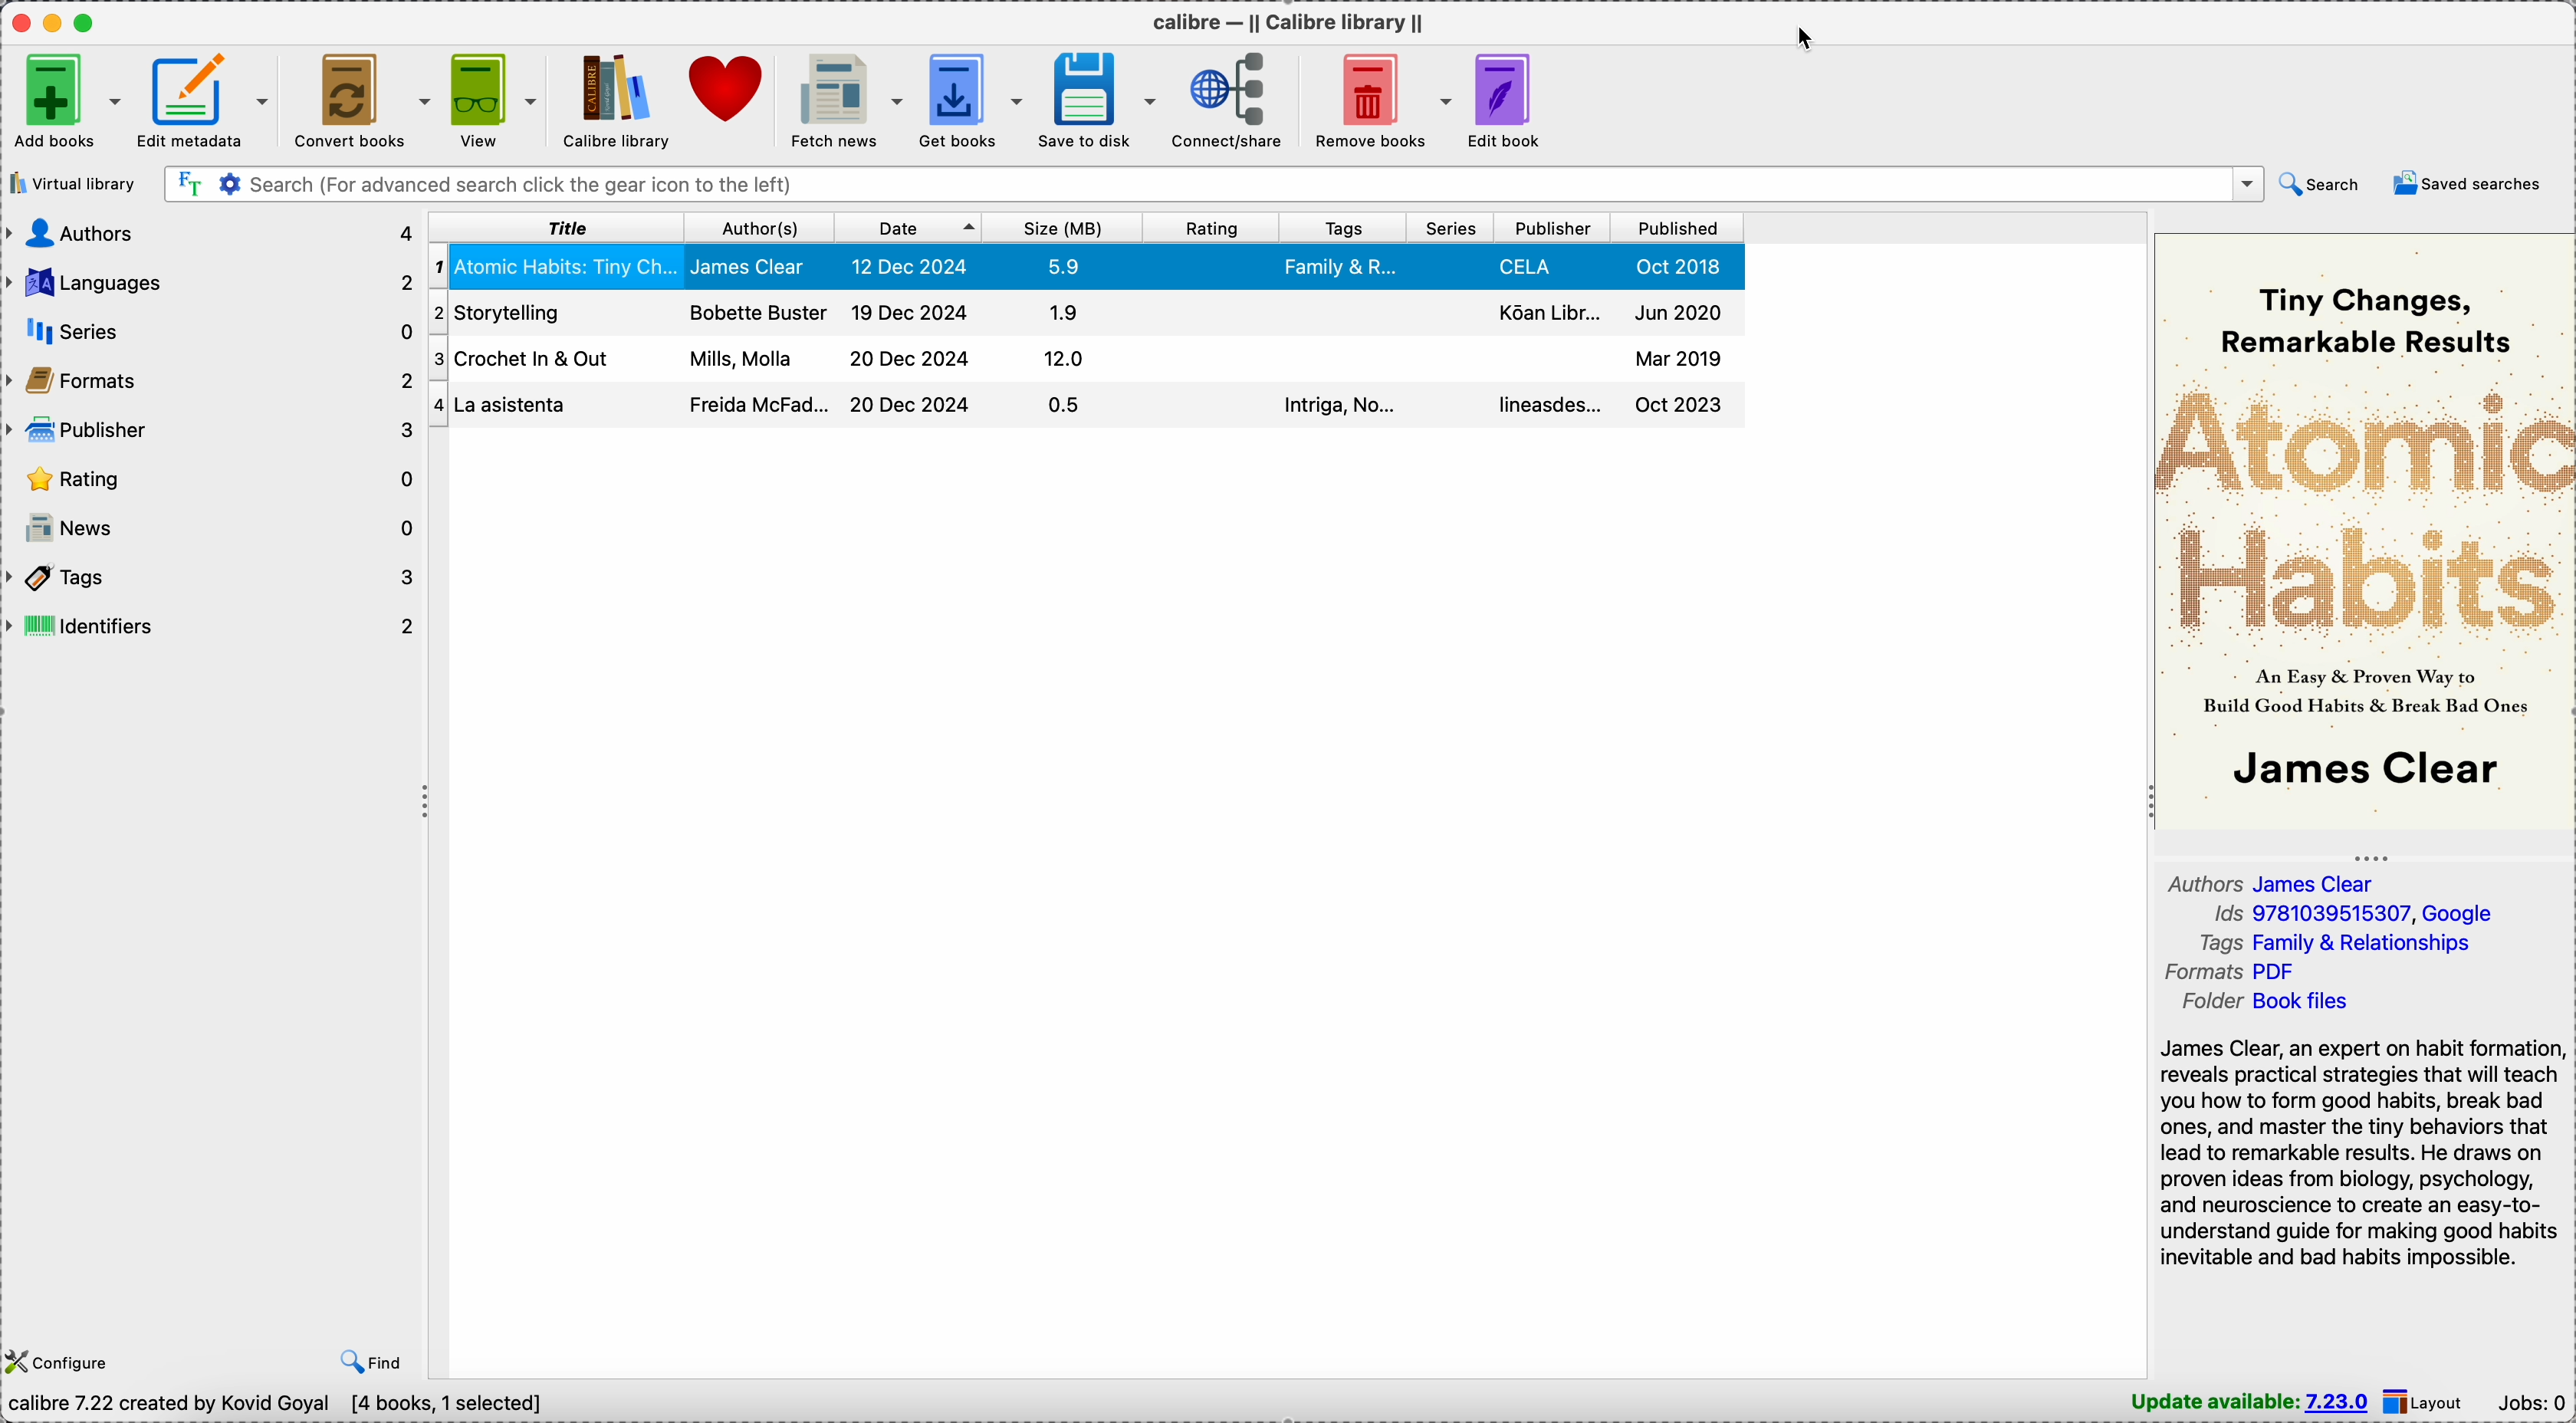  I want to click on date, so click(909, 229).